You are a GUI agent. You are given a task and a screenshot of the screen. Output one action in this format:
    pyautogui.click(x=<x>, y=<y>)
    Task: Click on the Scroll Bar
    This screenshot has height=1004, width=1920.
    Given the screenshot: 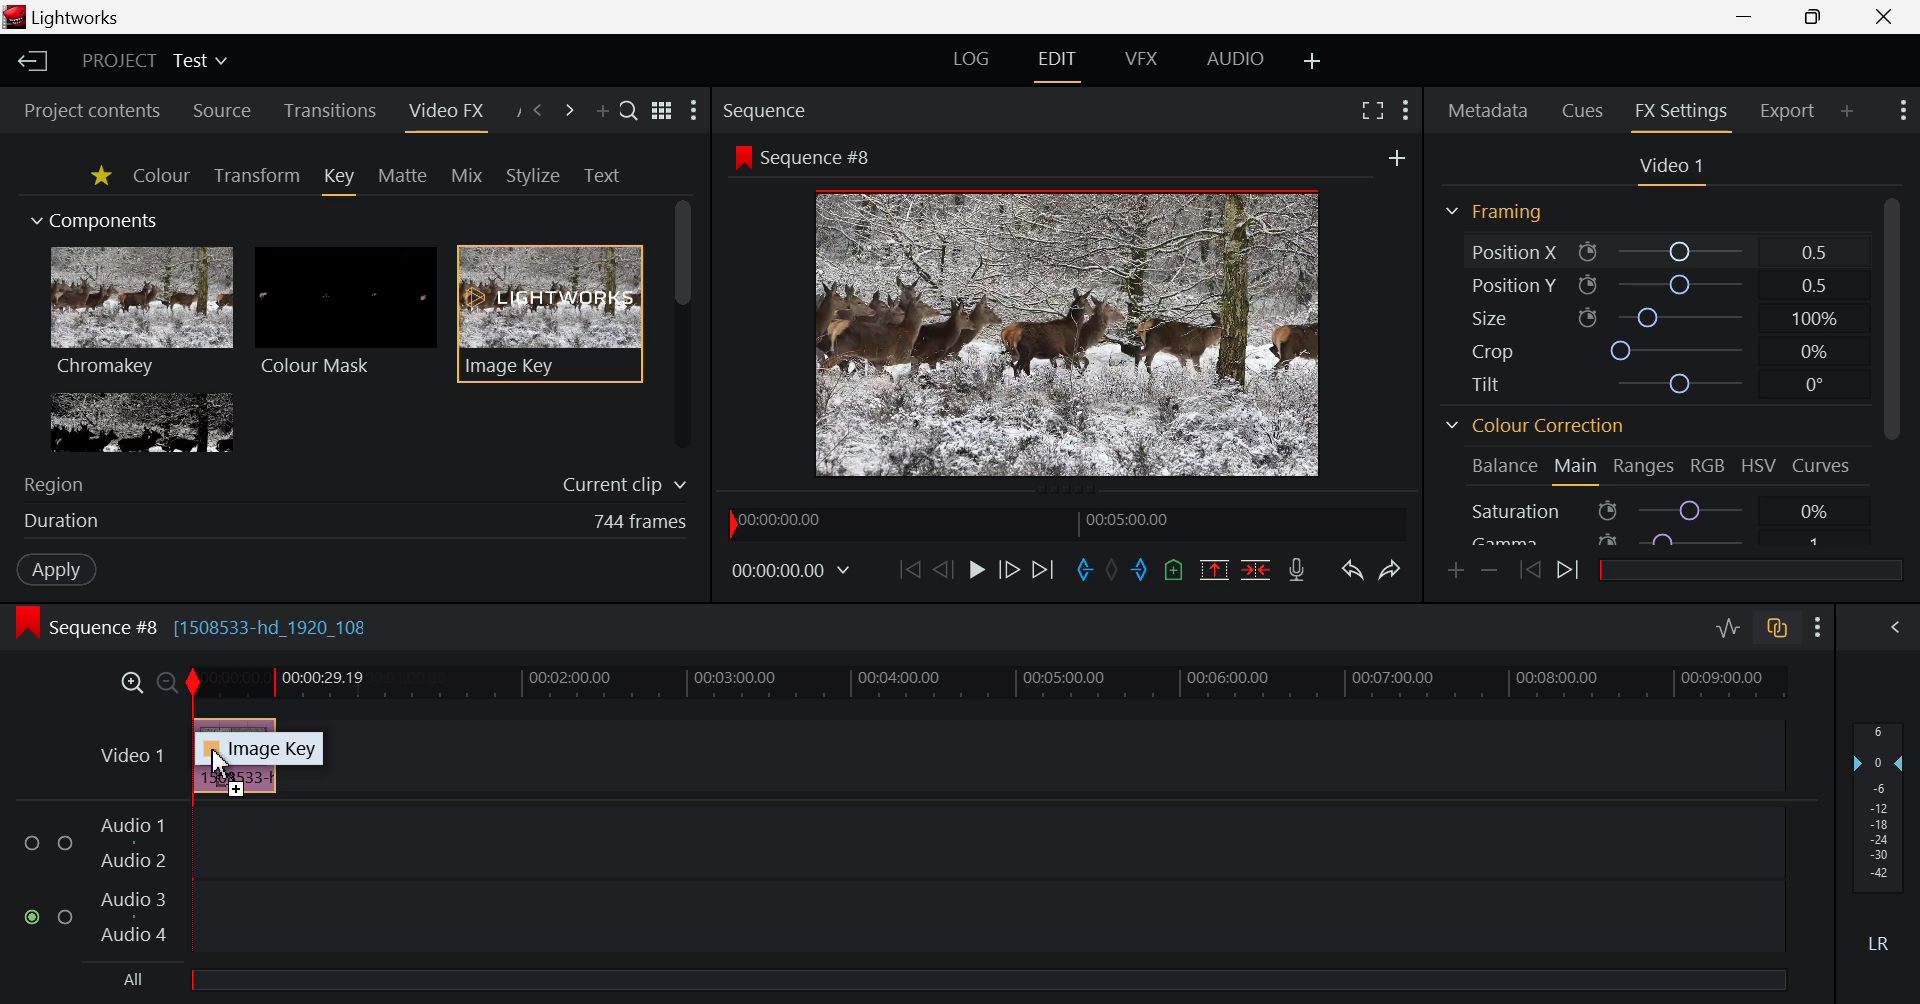 What is the action you would take?
    pyautogui.click(x=1890, y=364)
    